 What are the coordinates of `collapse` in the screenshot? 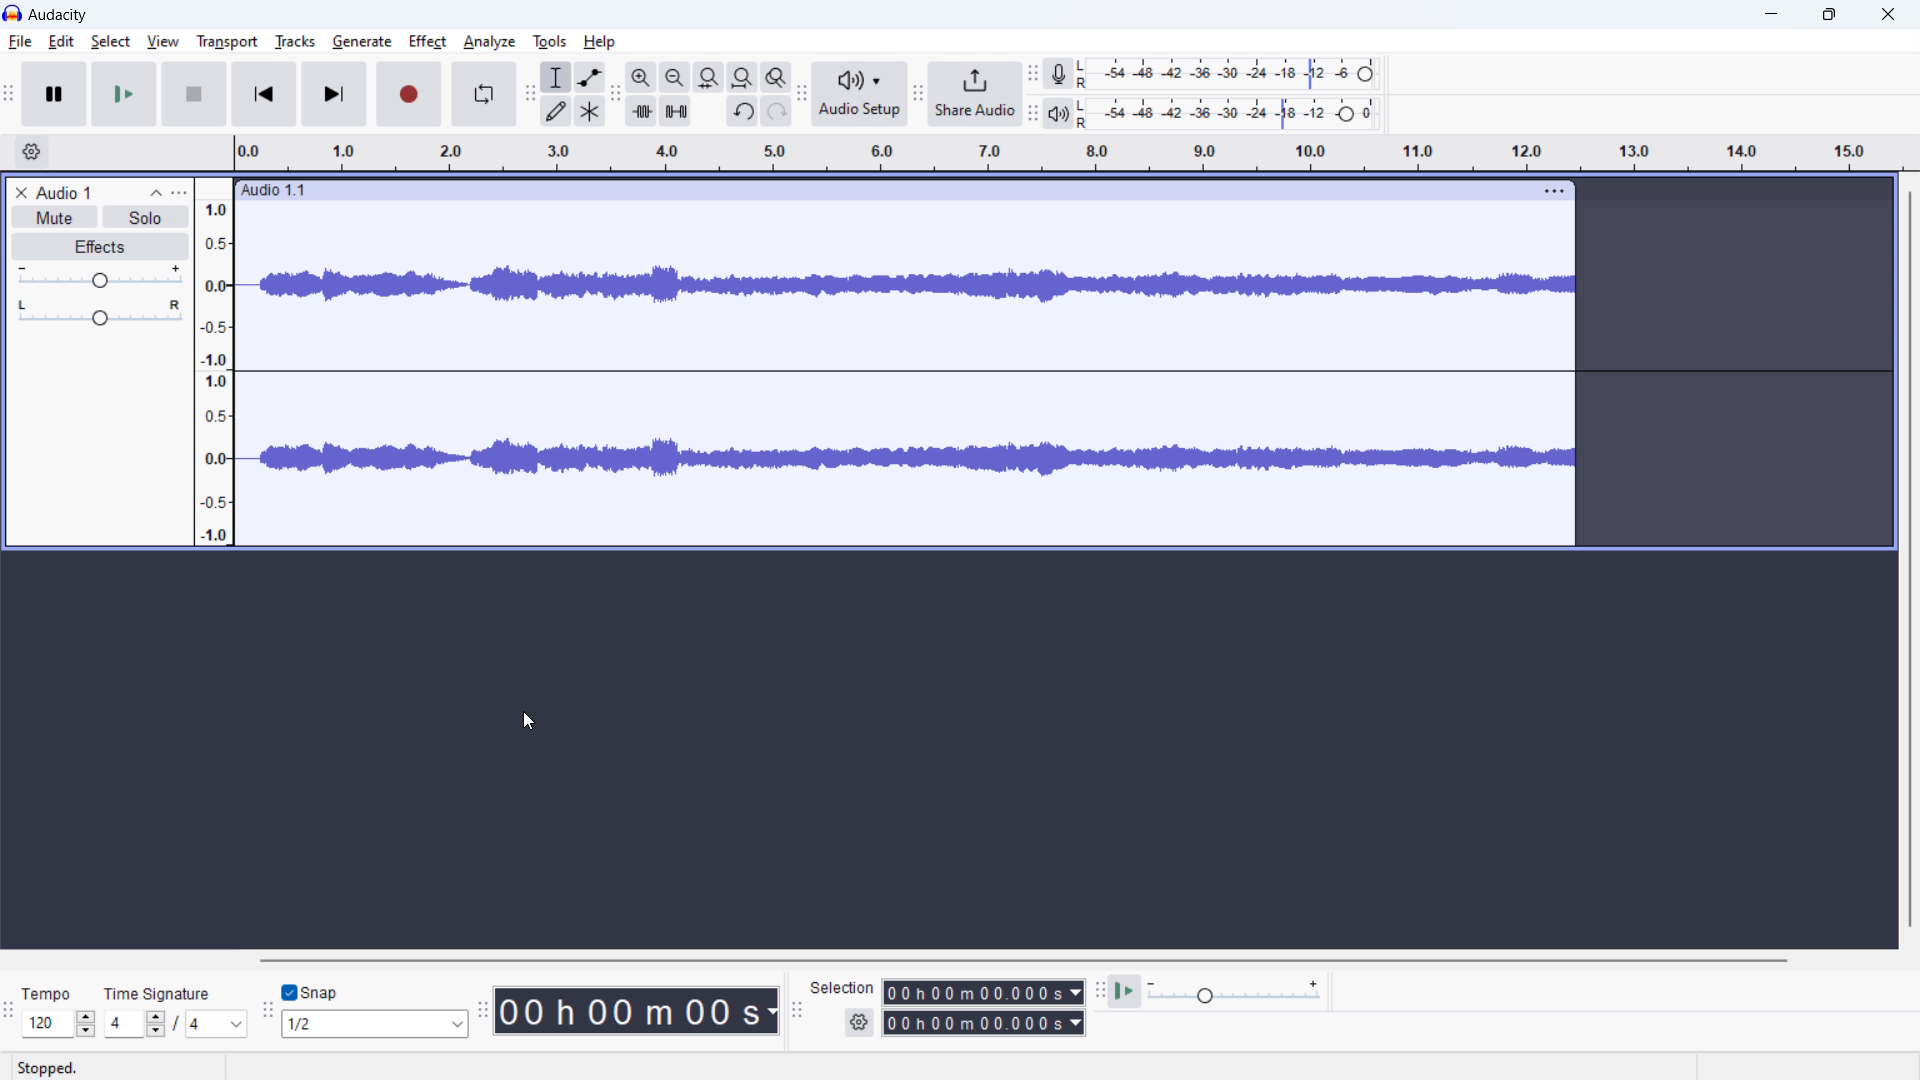 It's located at (153, 193).